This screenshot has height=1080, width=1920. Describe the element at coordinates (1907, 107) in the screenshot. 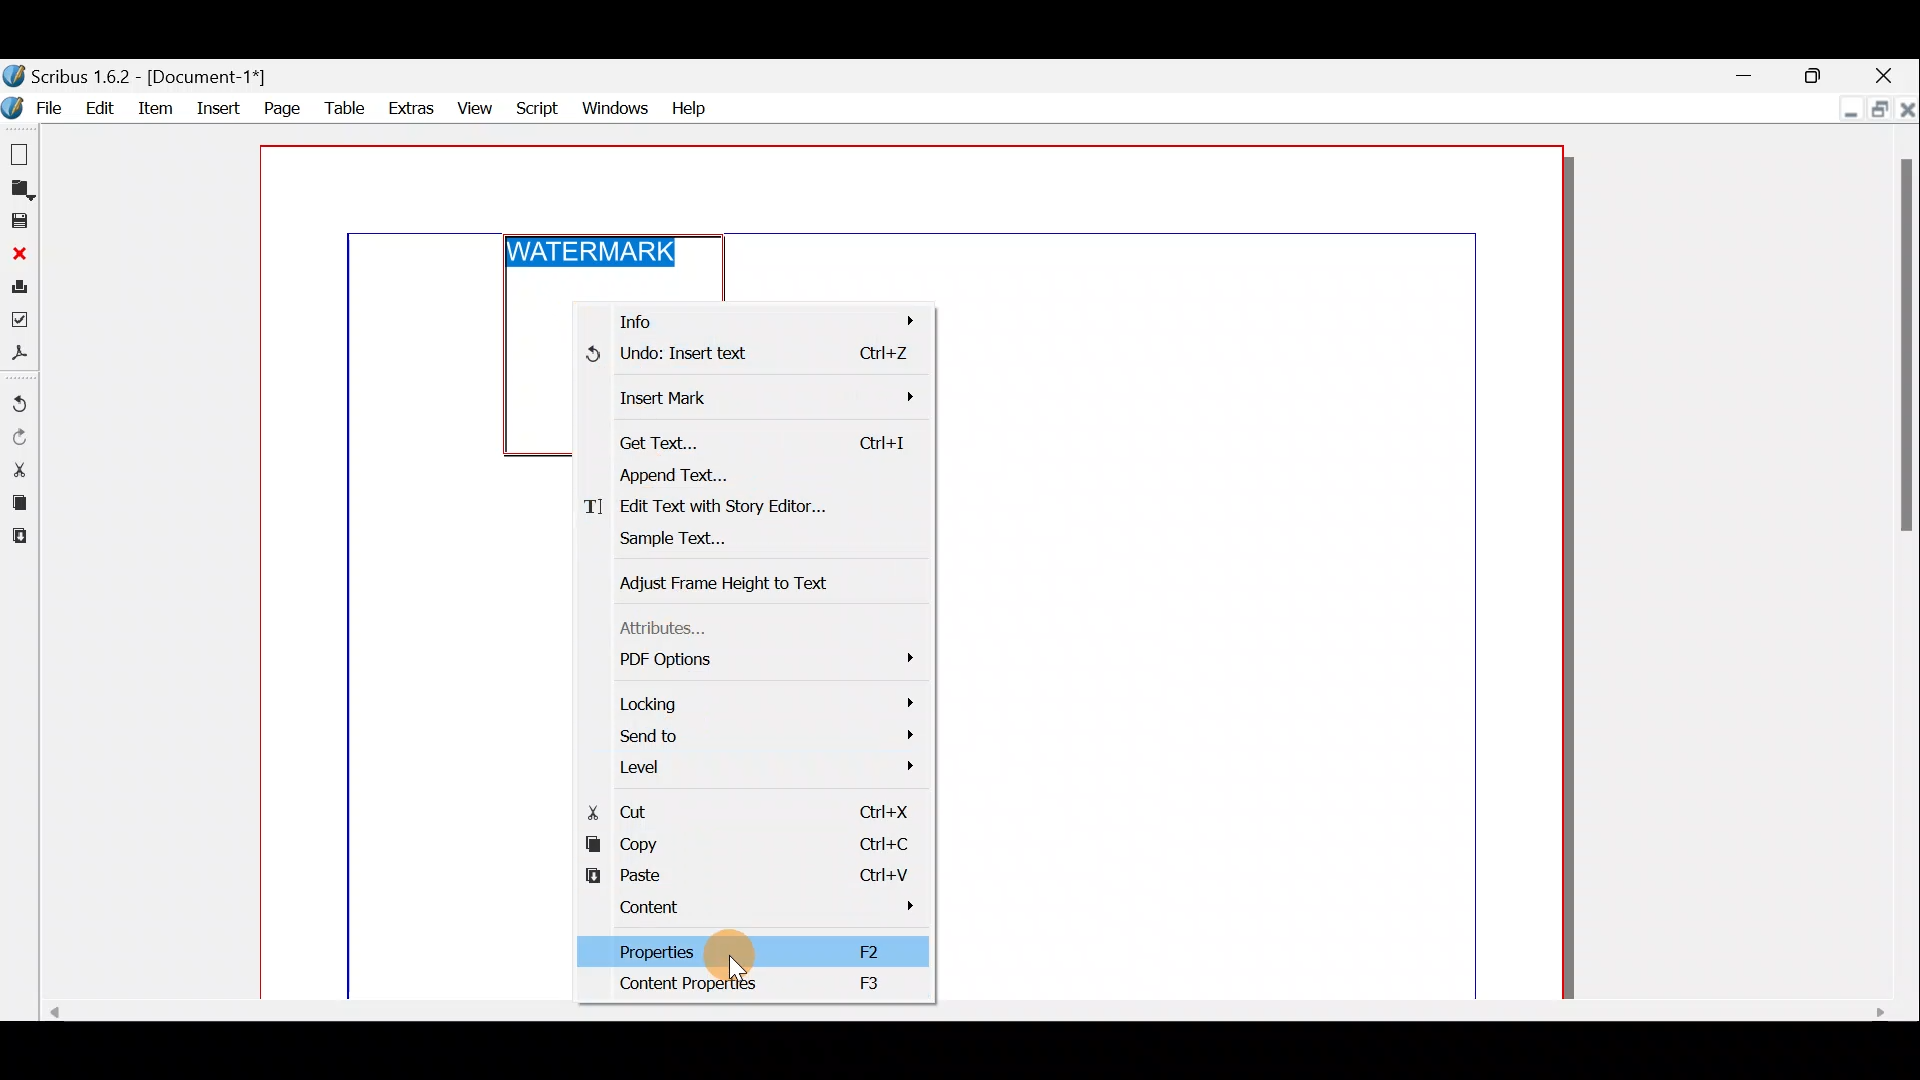

I see `Close` at that location.